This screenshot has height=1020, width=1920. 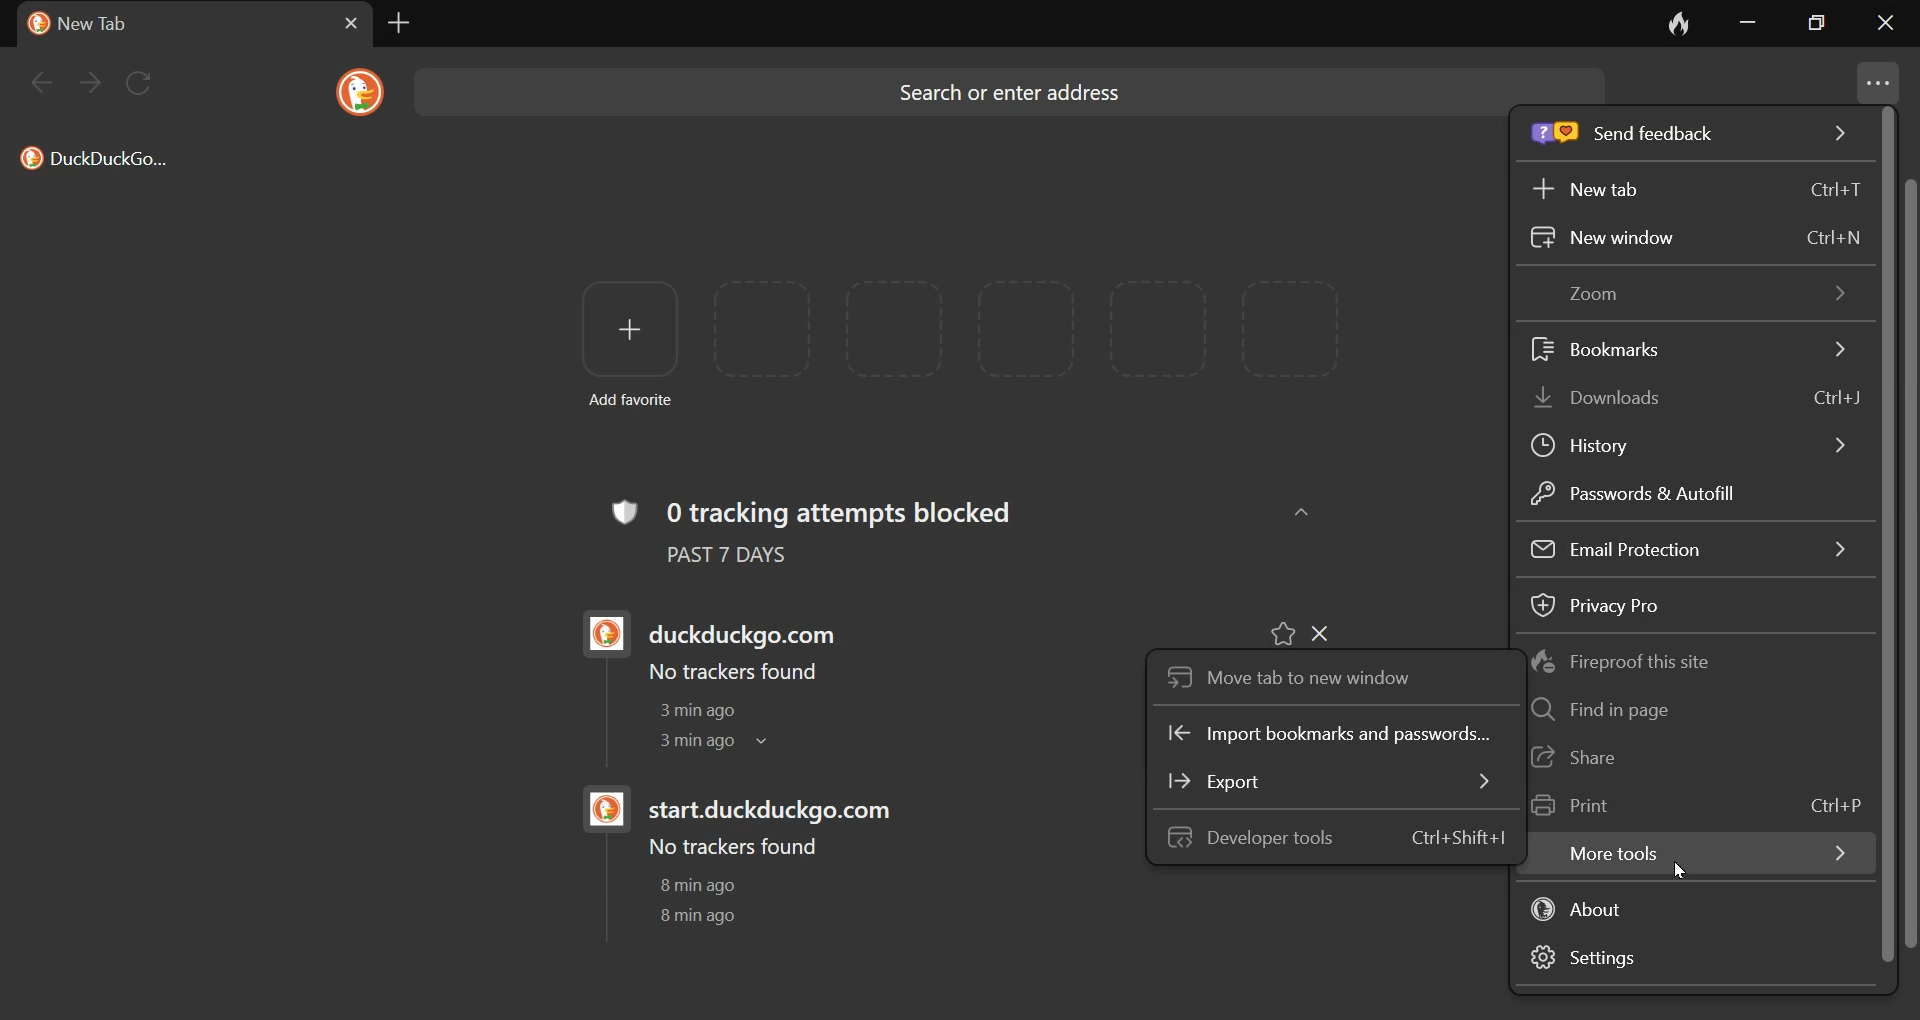 What do you see at coordinates (1695, 188) in the screenshot?
I see `New tab` at bounding box center [1695, 188].